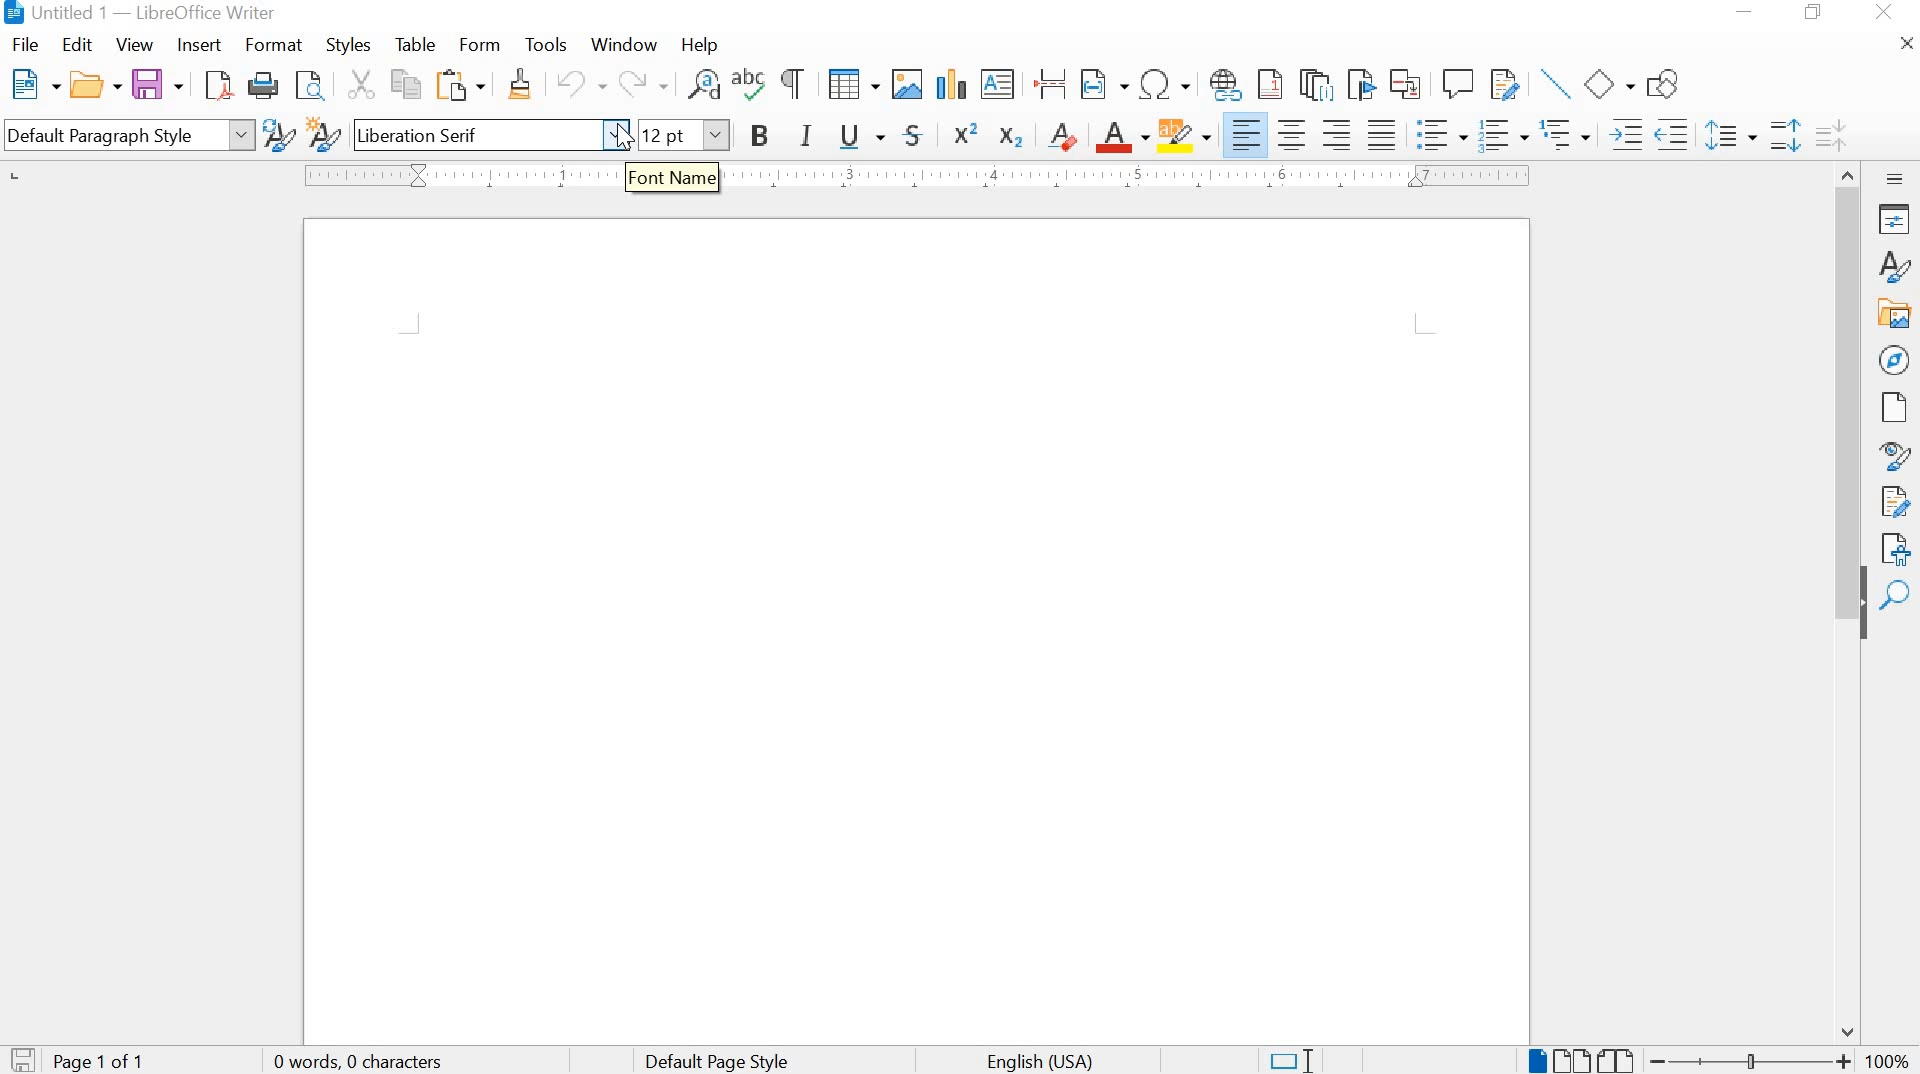 The width and height of the screenshot is (1920, 1074). What do you see at coordinates (1565, 135) in the screenshot?
I see `SELECT OUTLINE FORMAT` at bounding box center [1565, 135].